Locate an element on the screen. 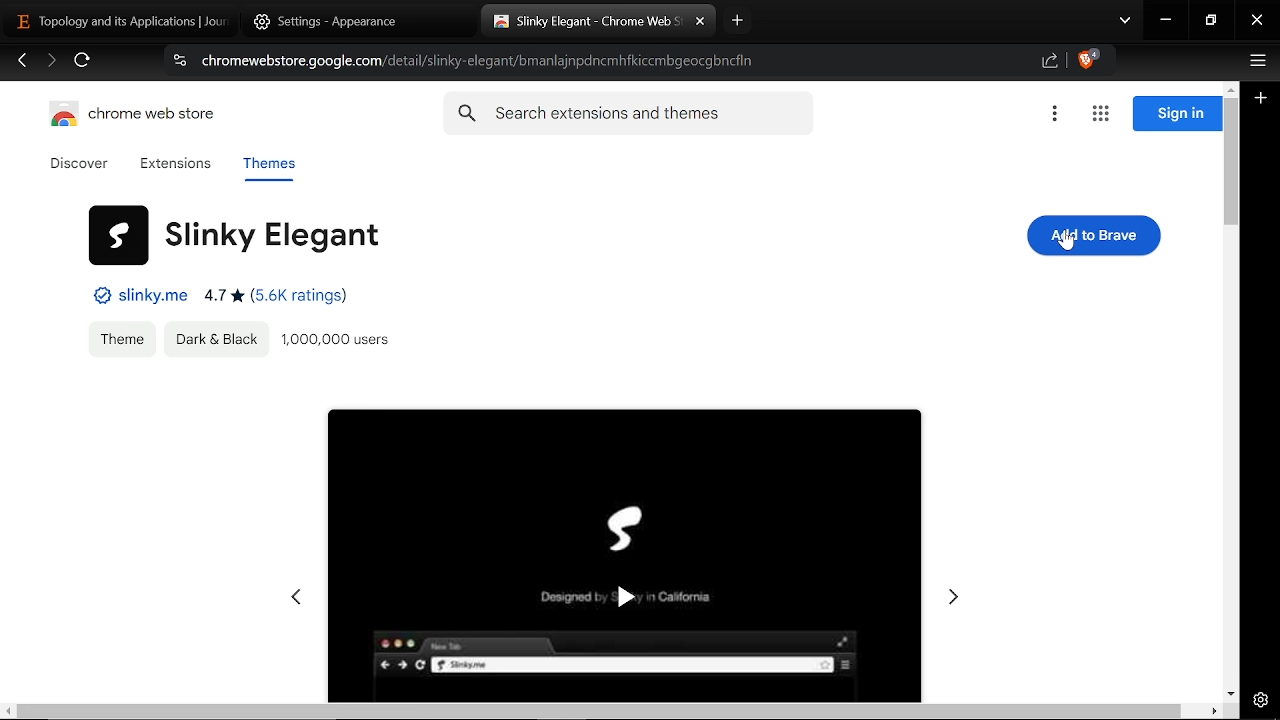  Share link is located at coordinates (1050, 62).